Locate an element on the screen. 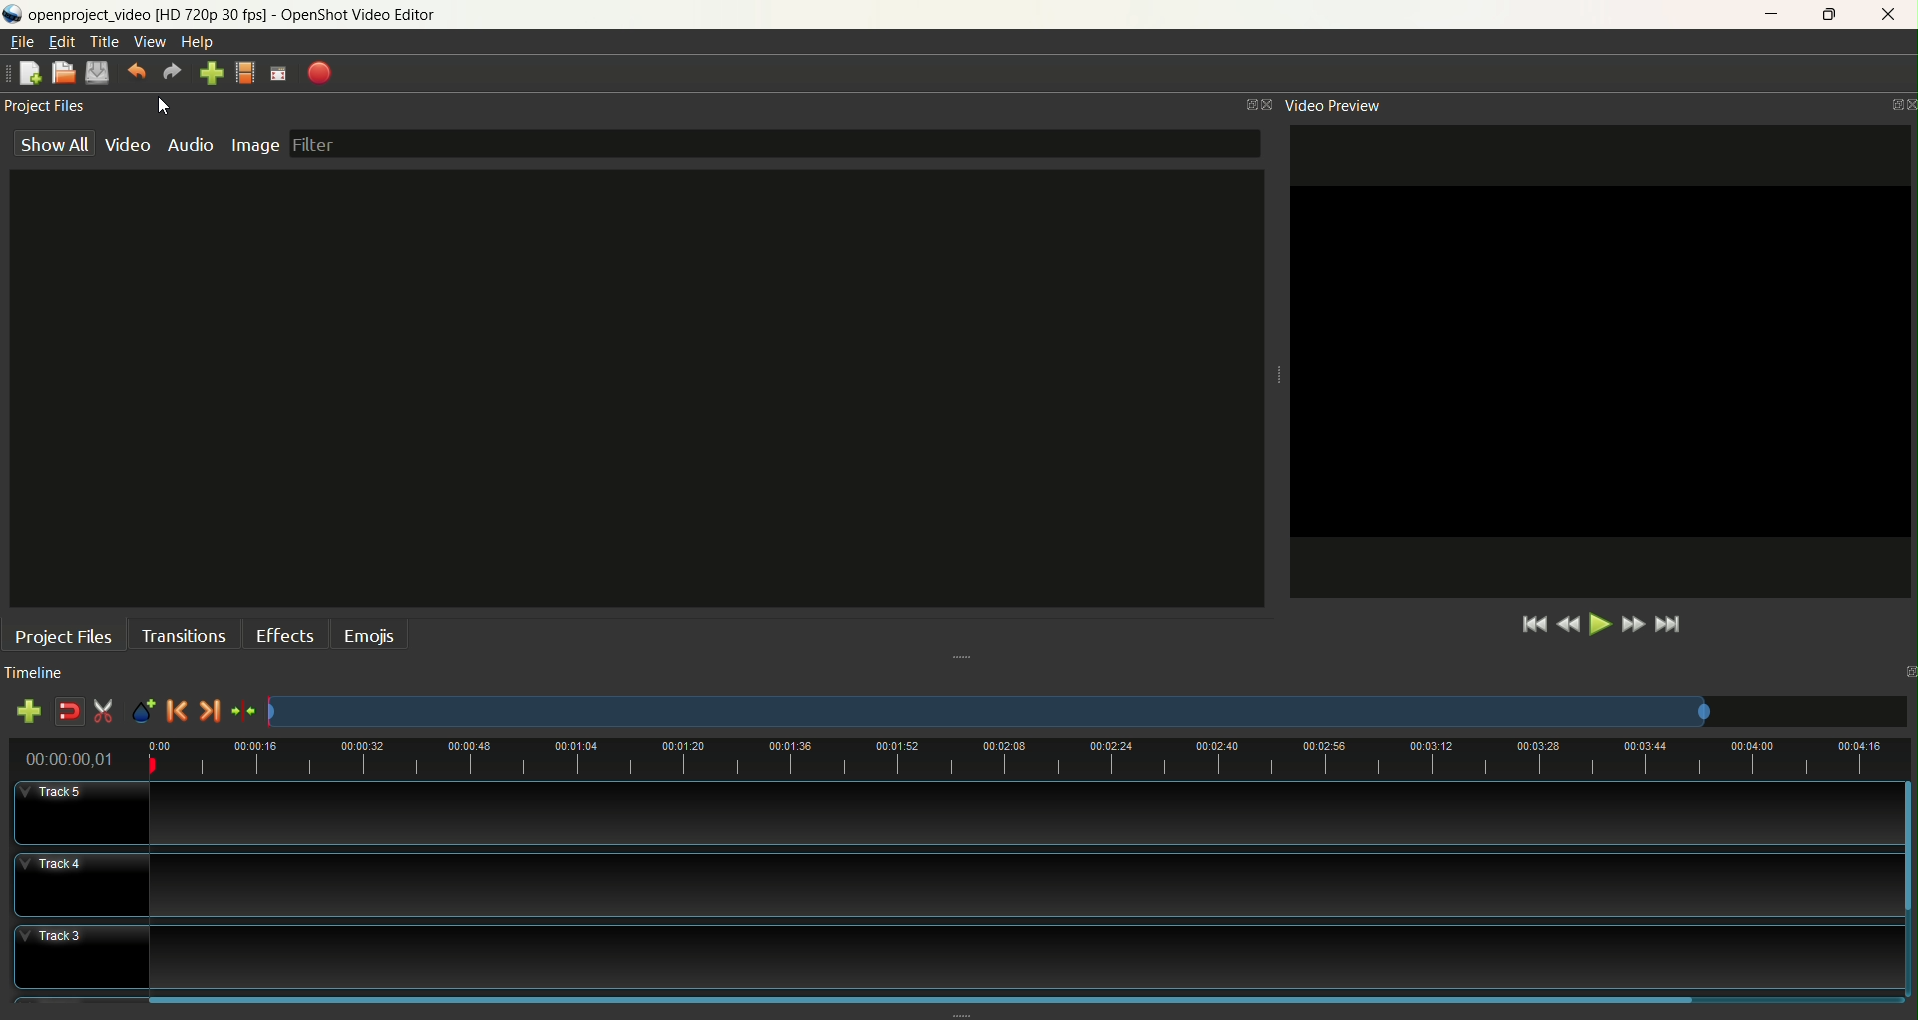 Image resolution: width=1918 pixels, height=1020 pixels. center the timeline on playhead is located at coordinates (245, 713).